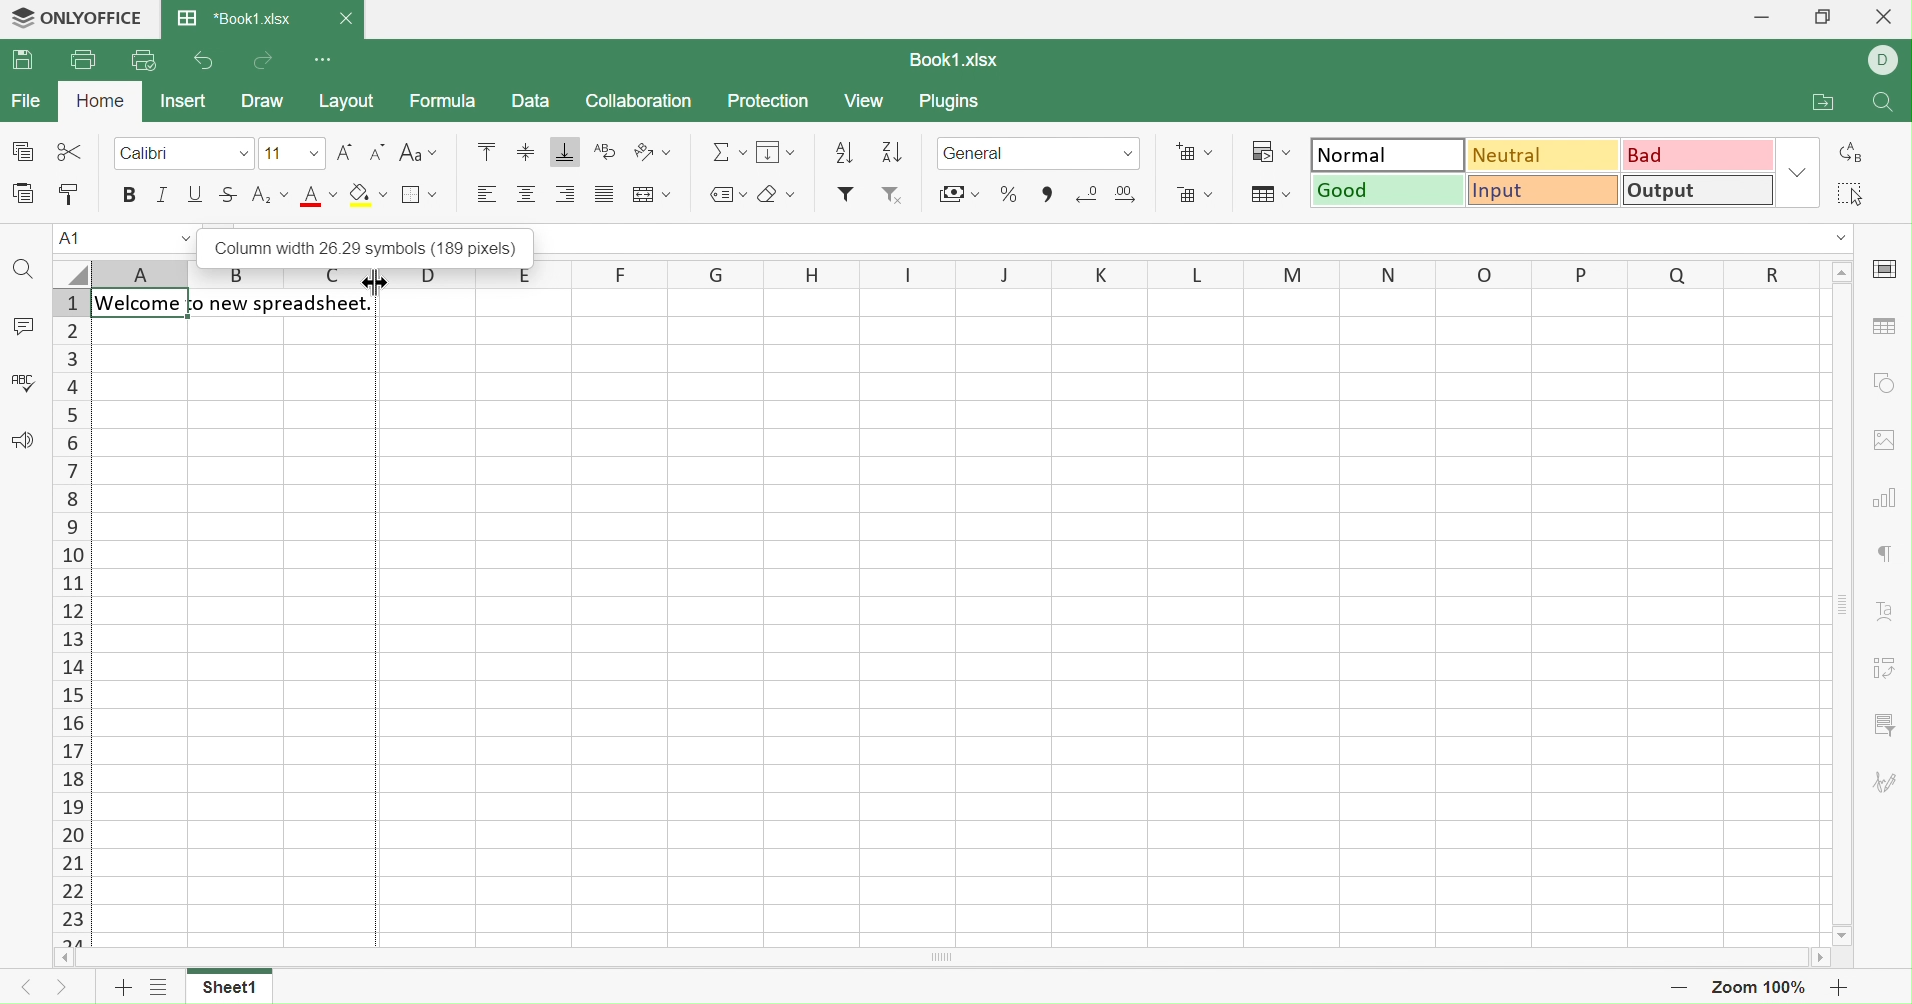 The width and height of the screenshot is (1912, 1004). Describe the element at coordinates (525, 195) in the screenshot. I see `Align` at that location.